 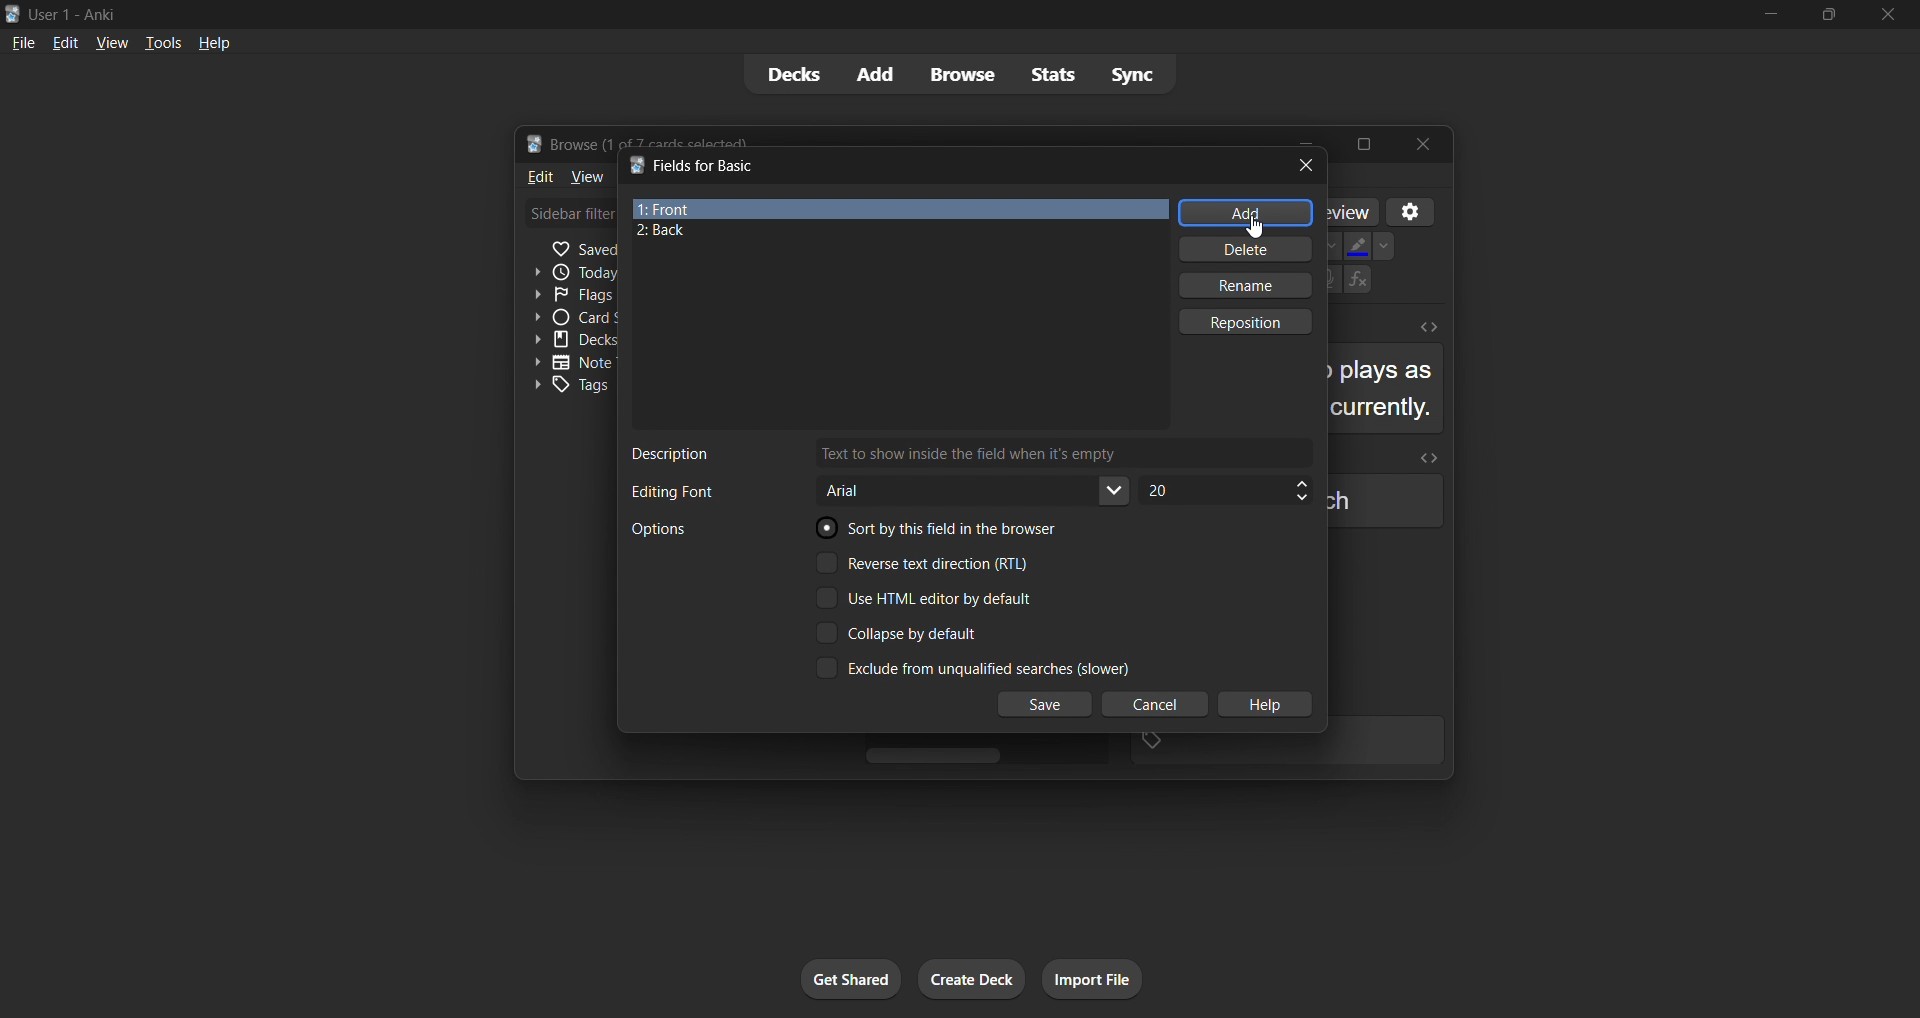 What do you see at coordinates (924, 631) in the screenshot?
I see `Collapse by default` at bounding box center [924, 631].